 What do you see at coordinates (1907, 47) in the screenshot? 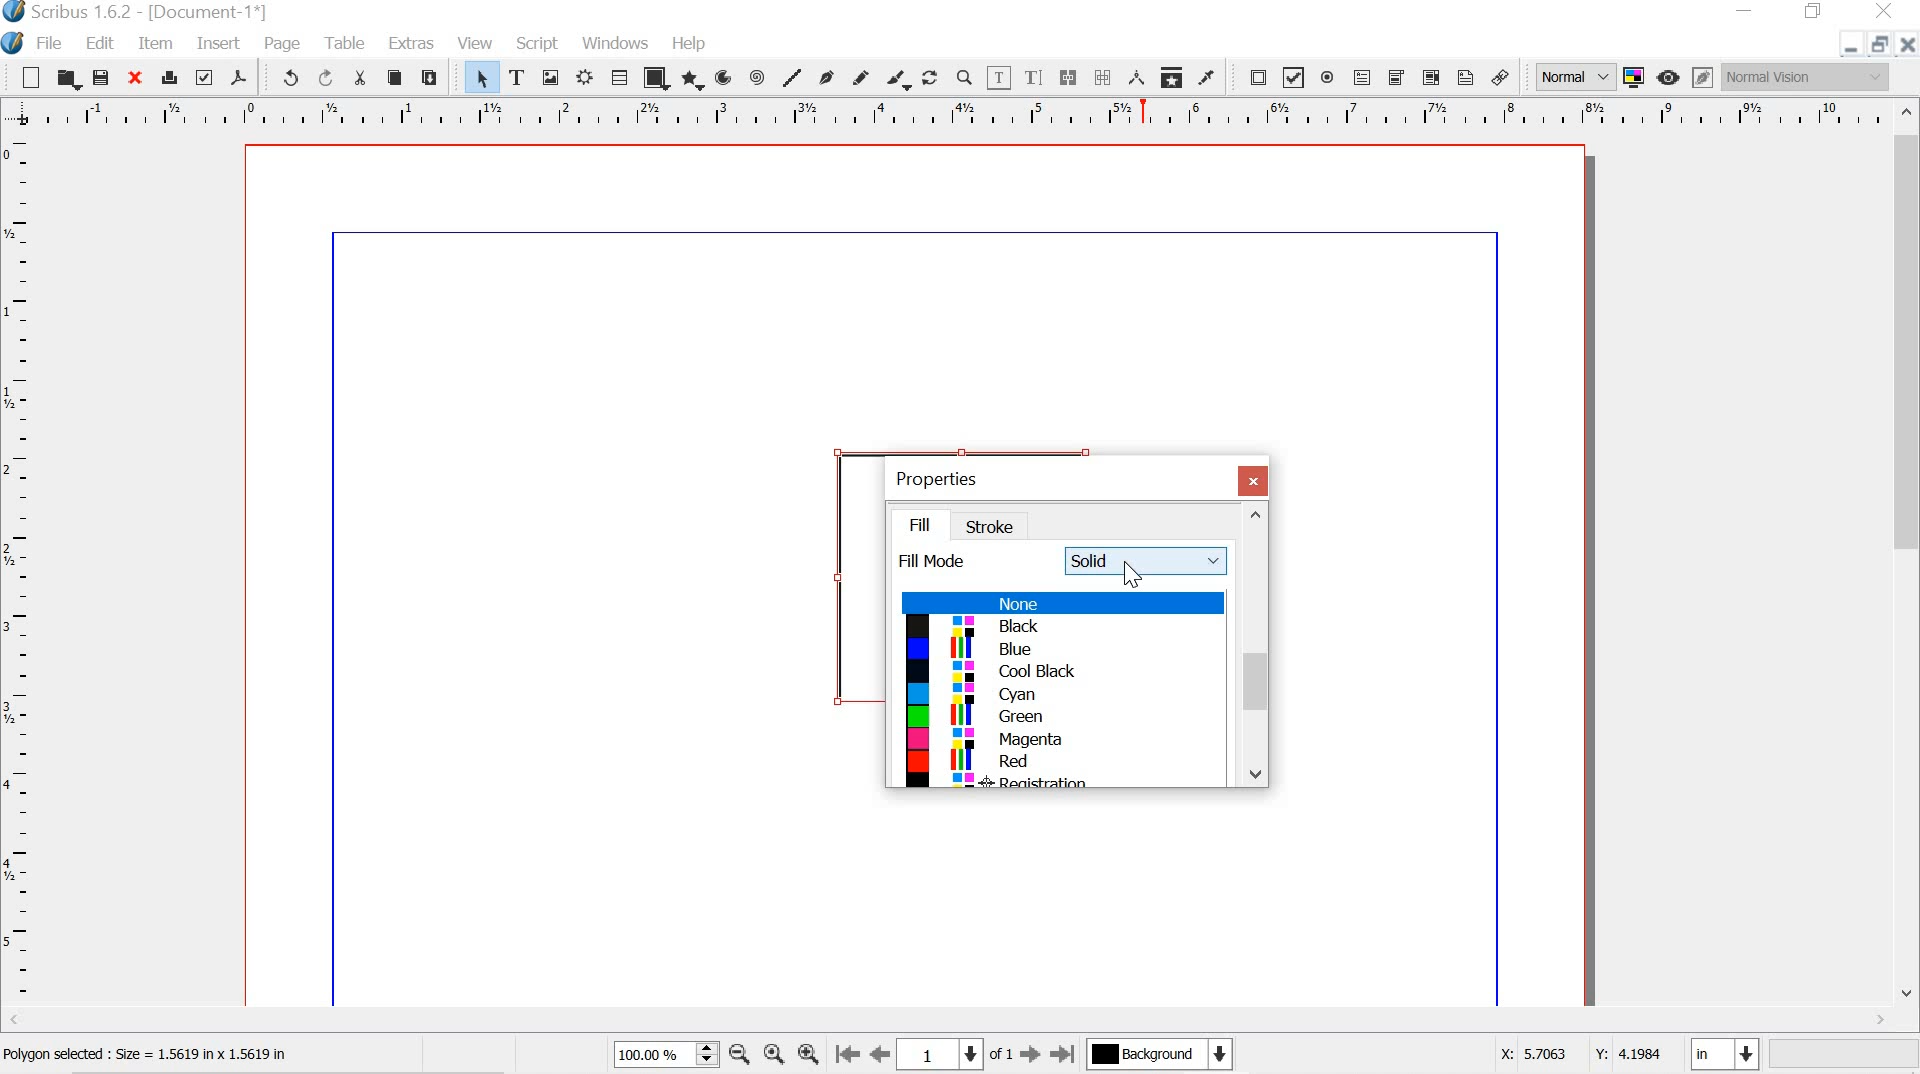
I see `close` at bounding box center [1907, 47].